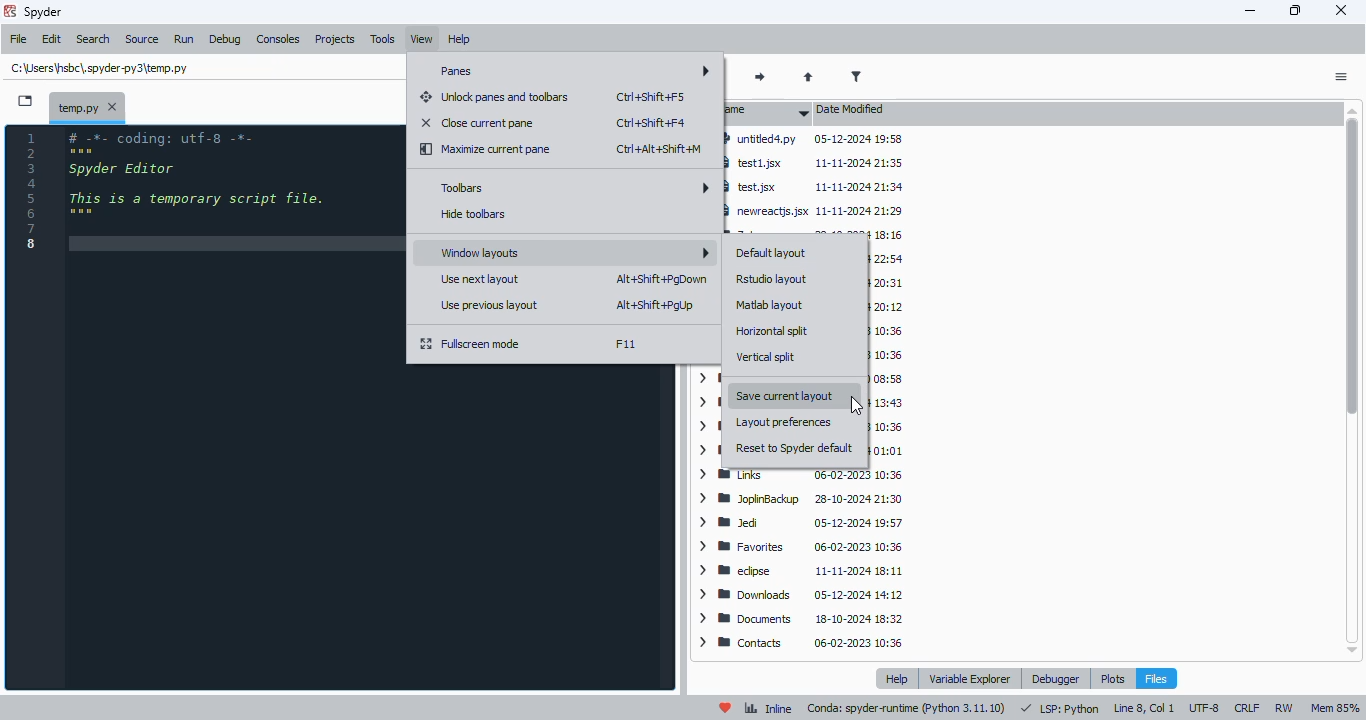 Image resolution: width=1366 pixels, height=720 pixels. What do you see at coordinates (805, 476) in the screenshot?
I see `Links` at bounding box center [805, 476].